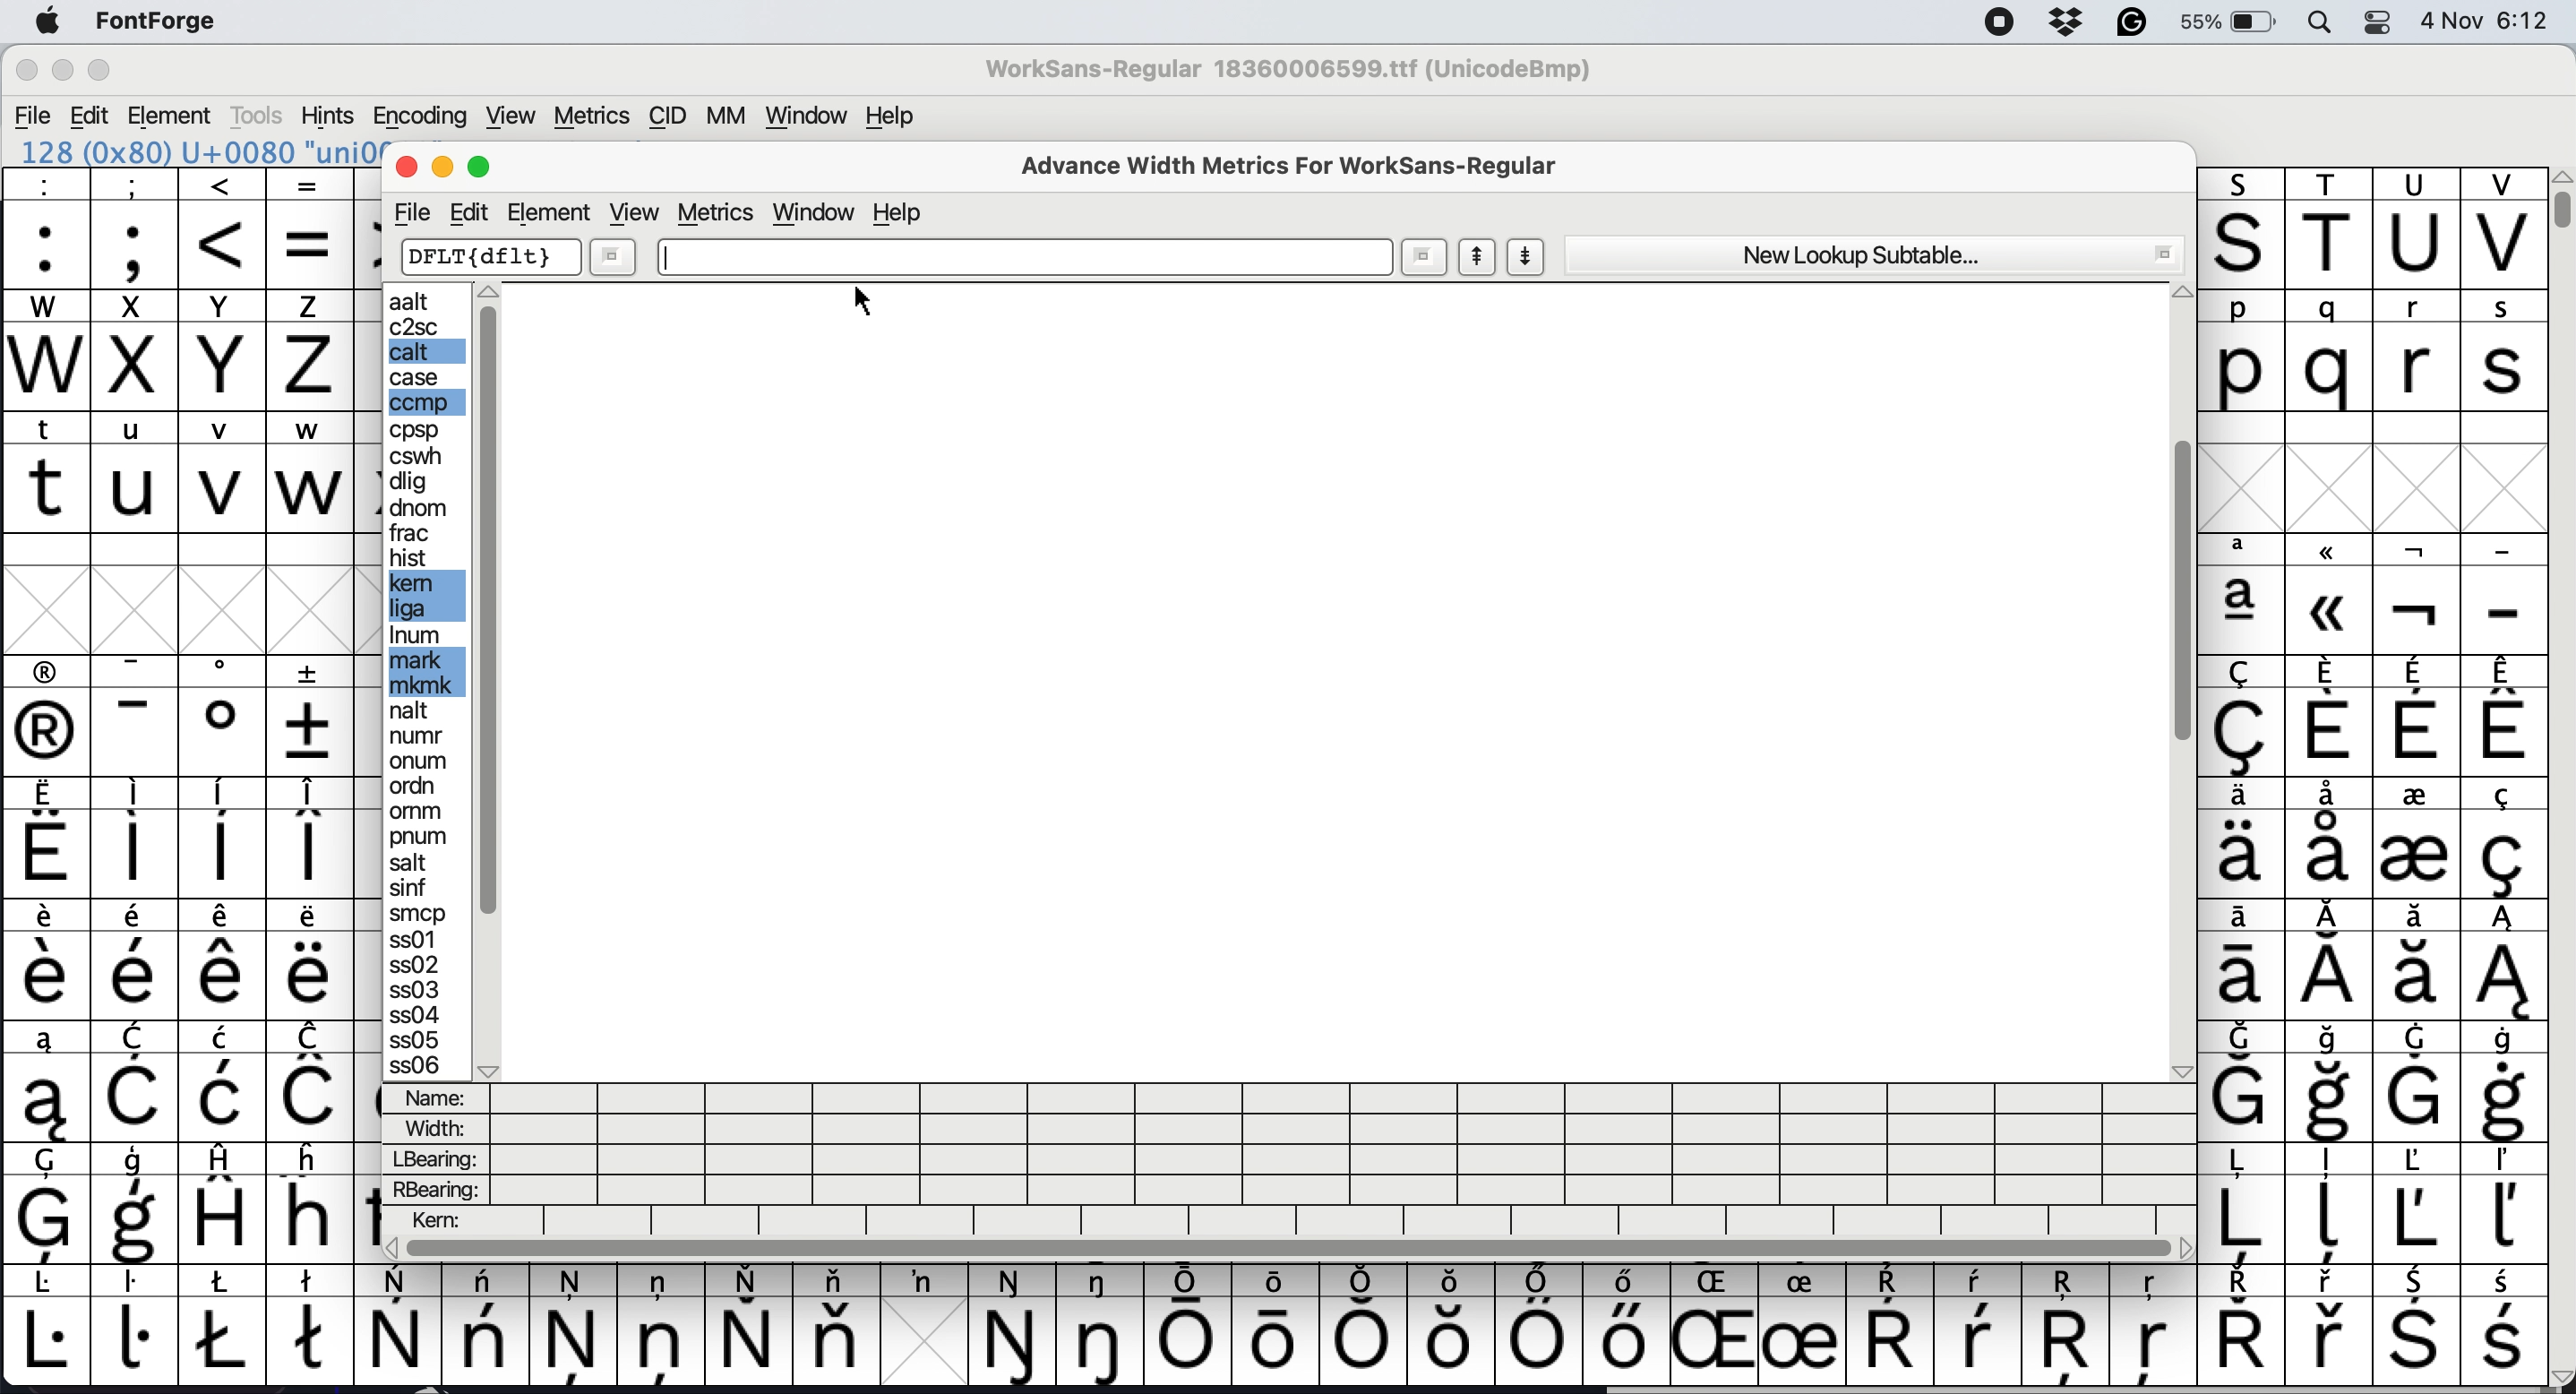 This screenshot has width=2576, height=1394. What do you see at coordinates (108, 70) in the screenshot?
I see `Maximize` at bounding box center [108, 70].